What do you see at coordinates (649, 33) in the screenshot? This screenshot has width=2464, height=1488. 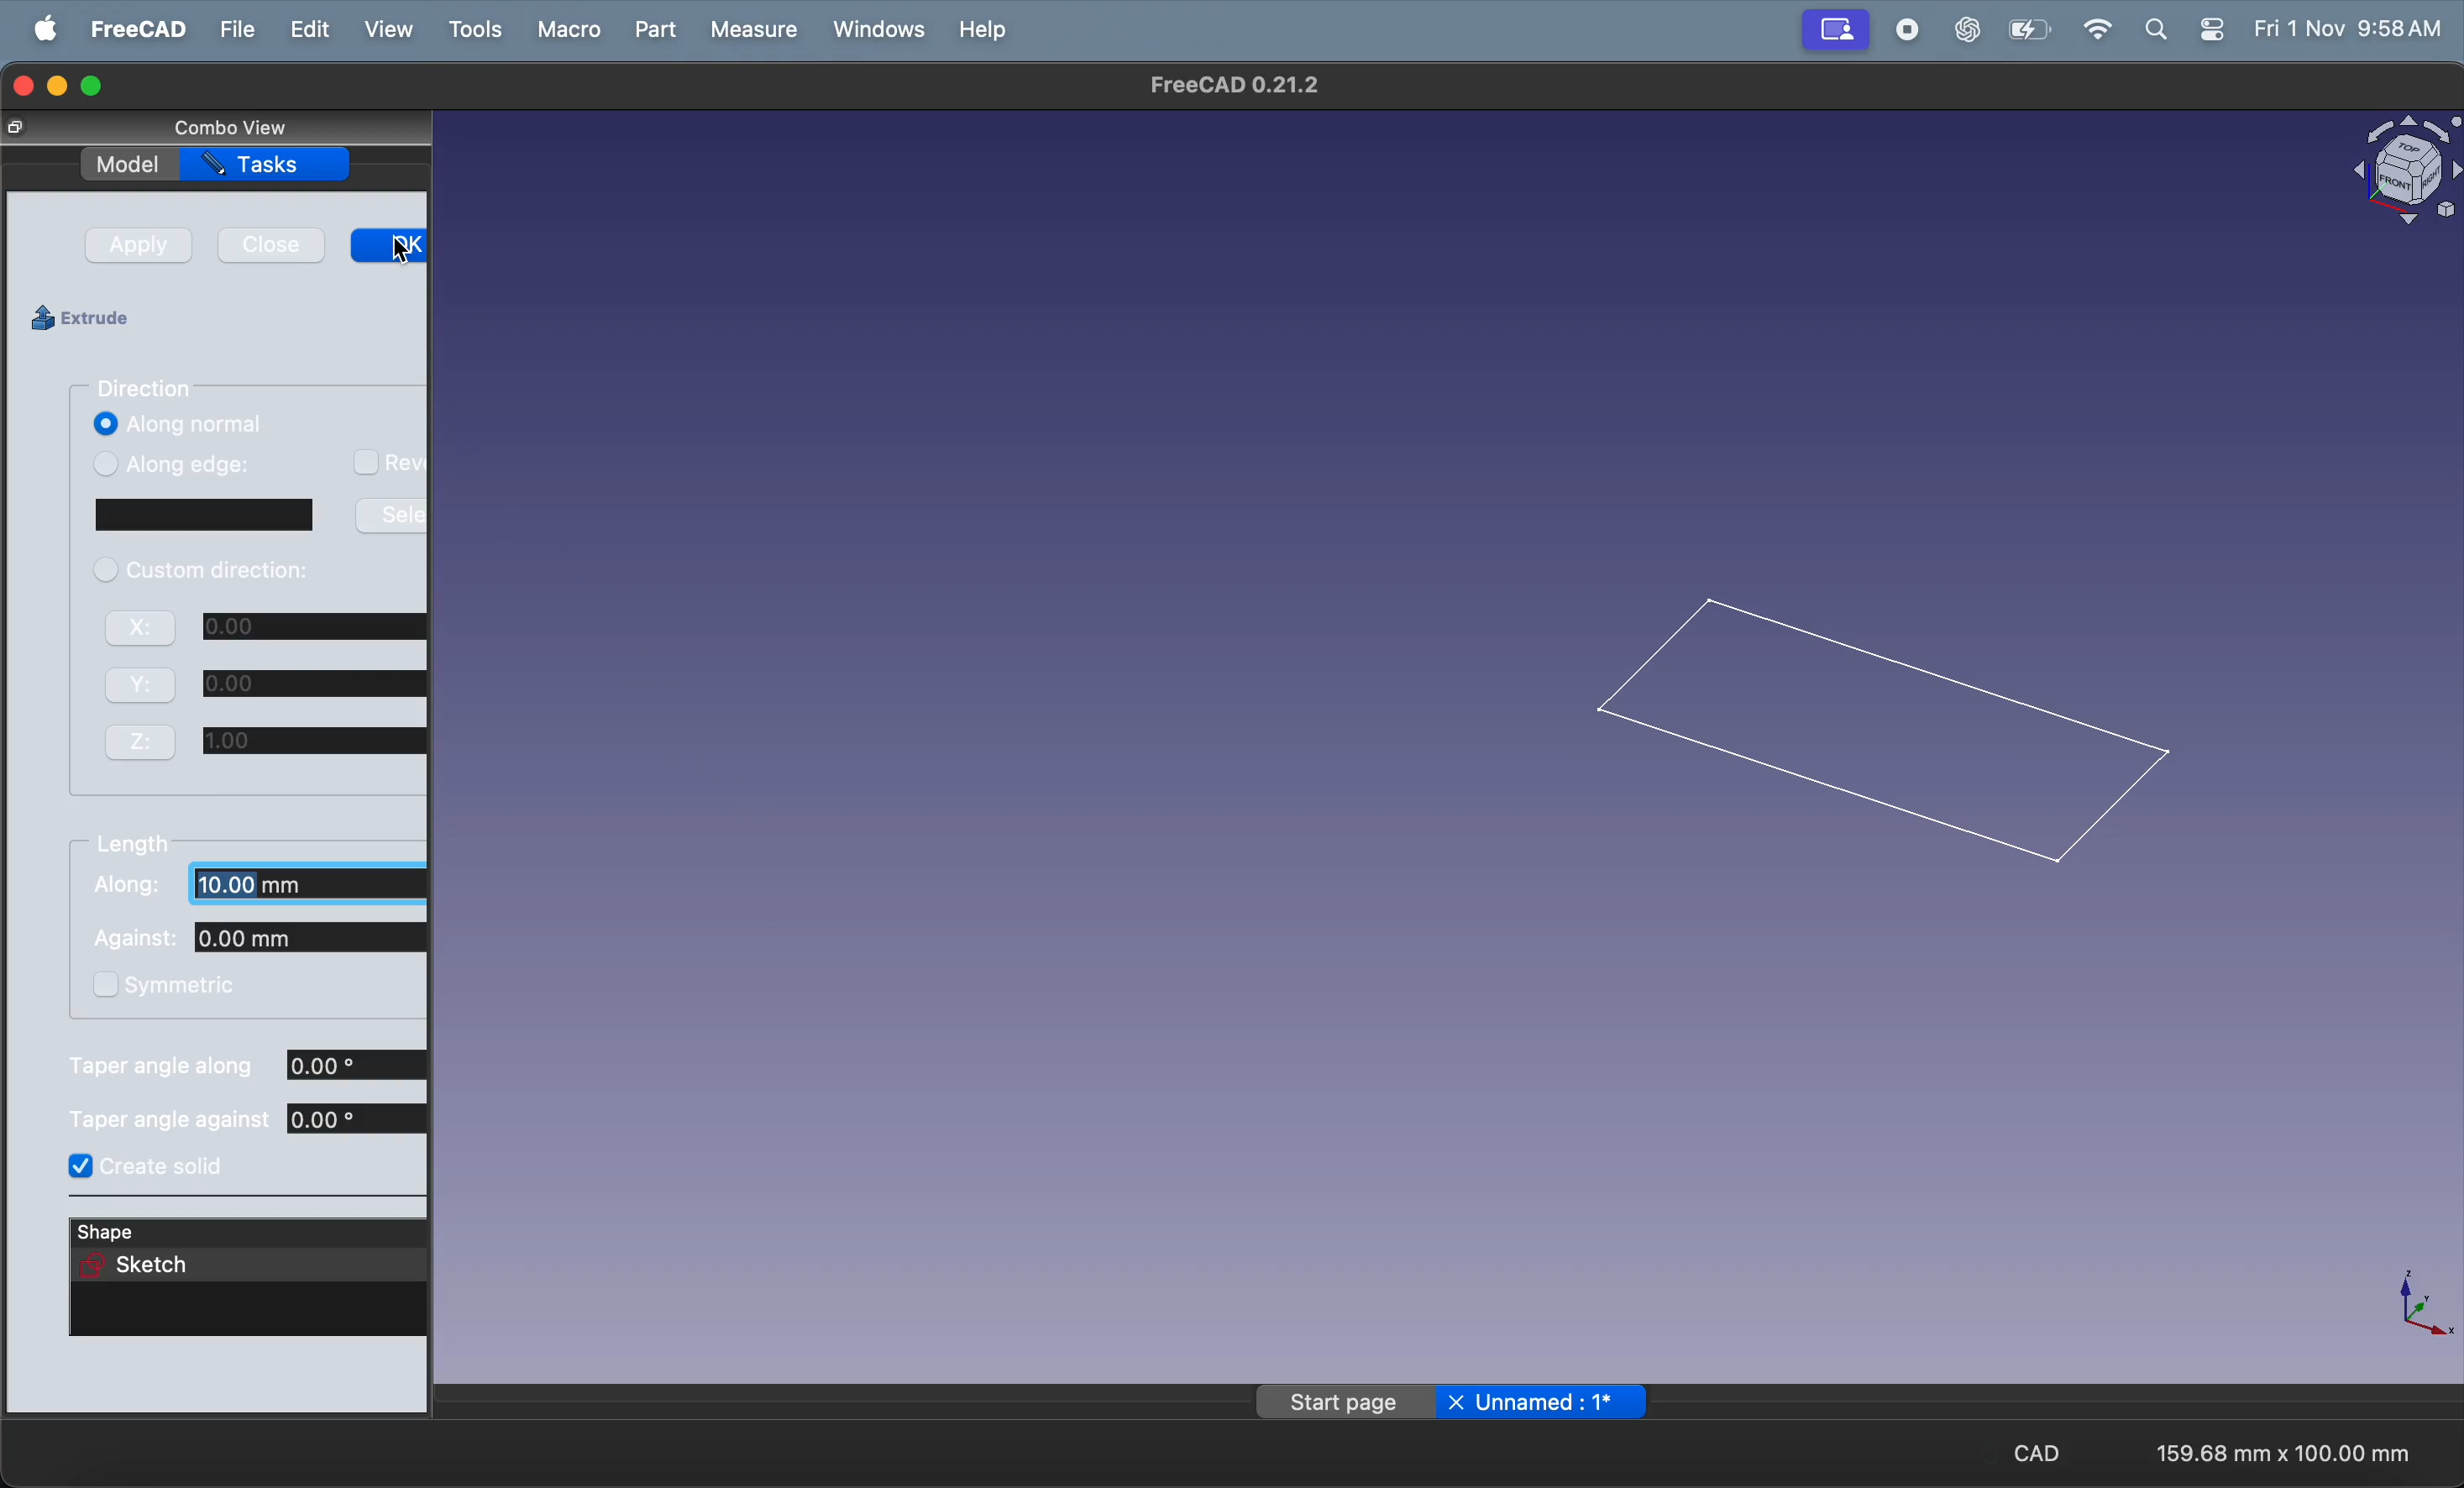 I see `part` at bounding box center [649, 33].